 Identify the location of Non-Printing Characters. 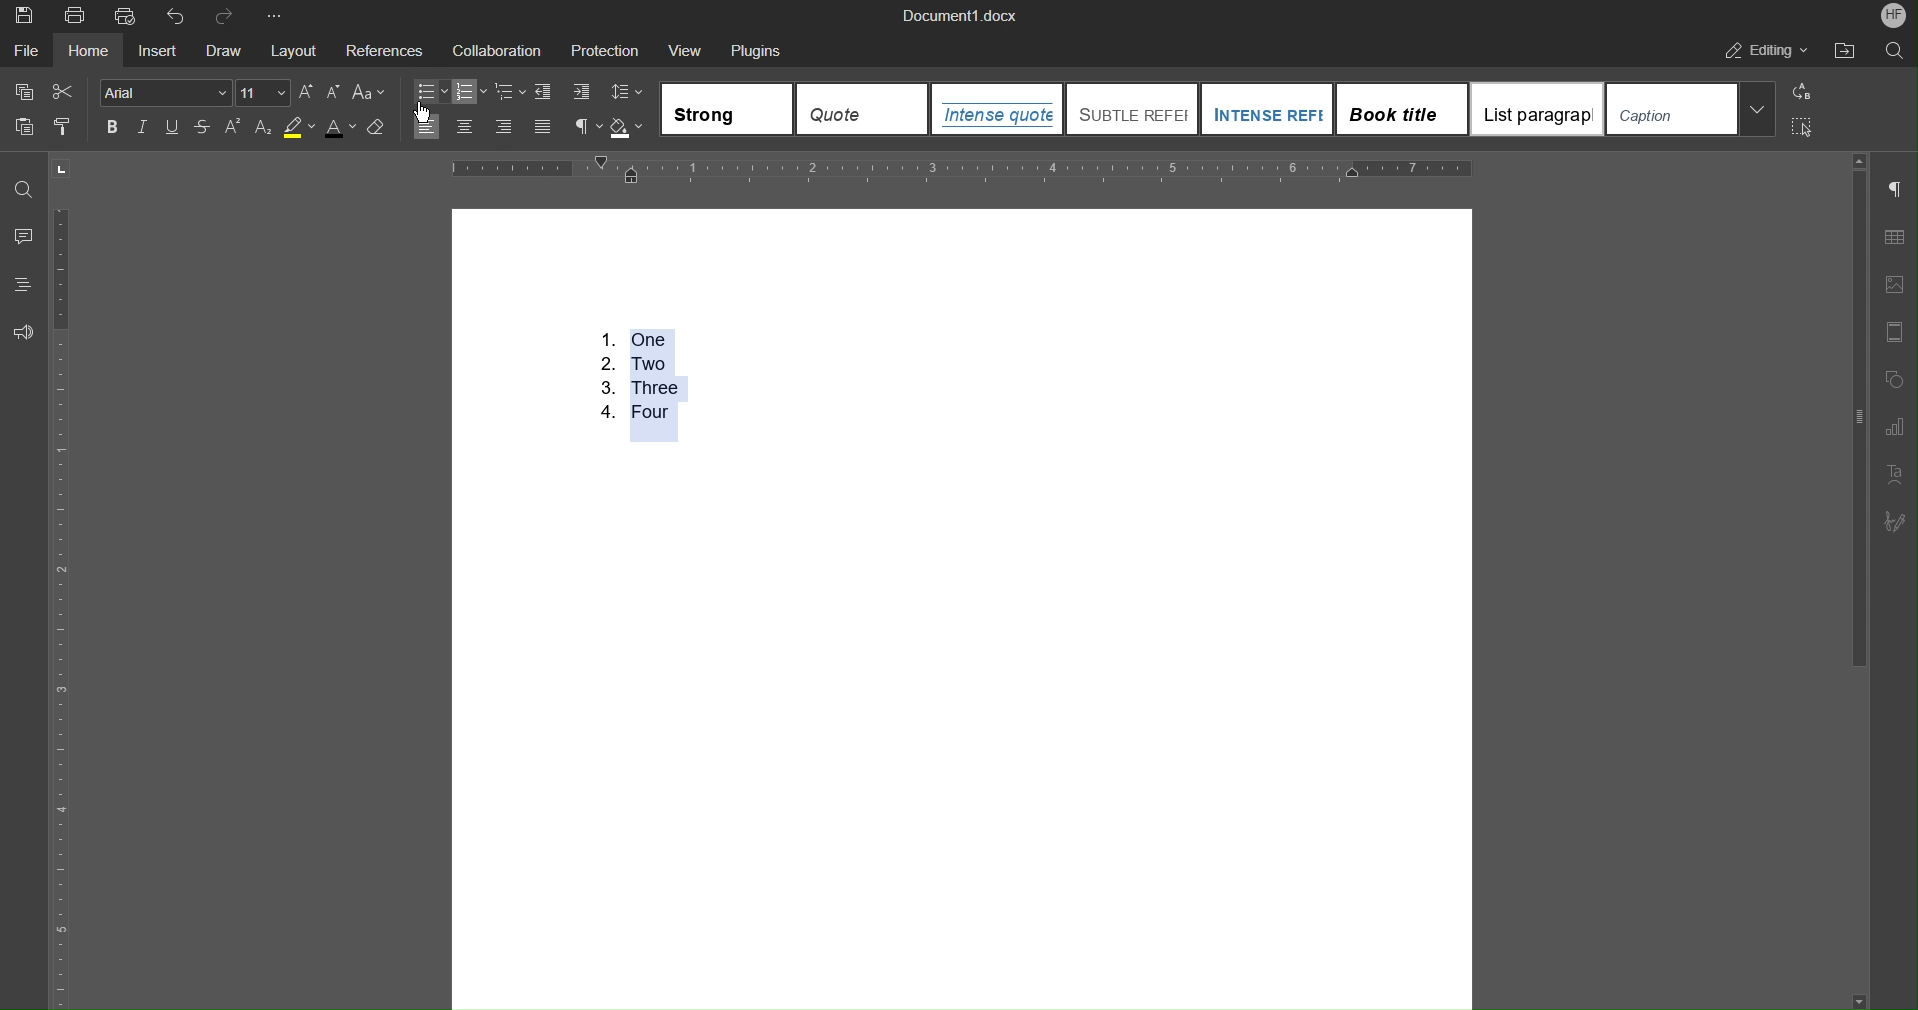
(587, 128).